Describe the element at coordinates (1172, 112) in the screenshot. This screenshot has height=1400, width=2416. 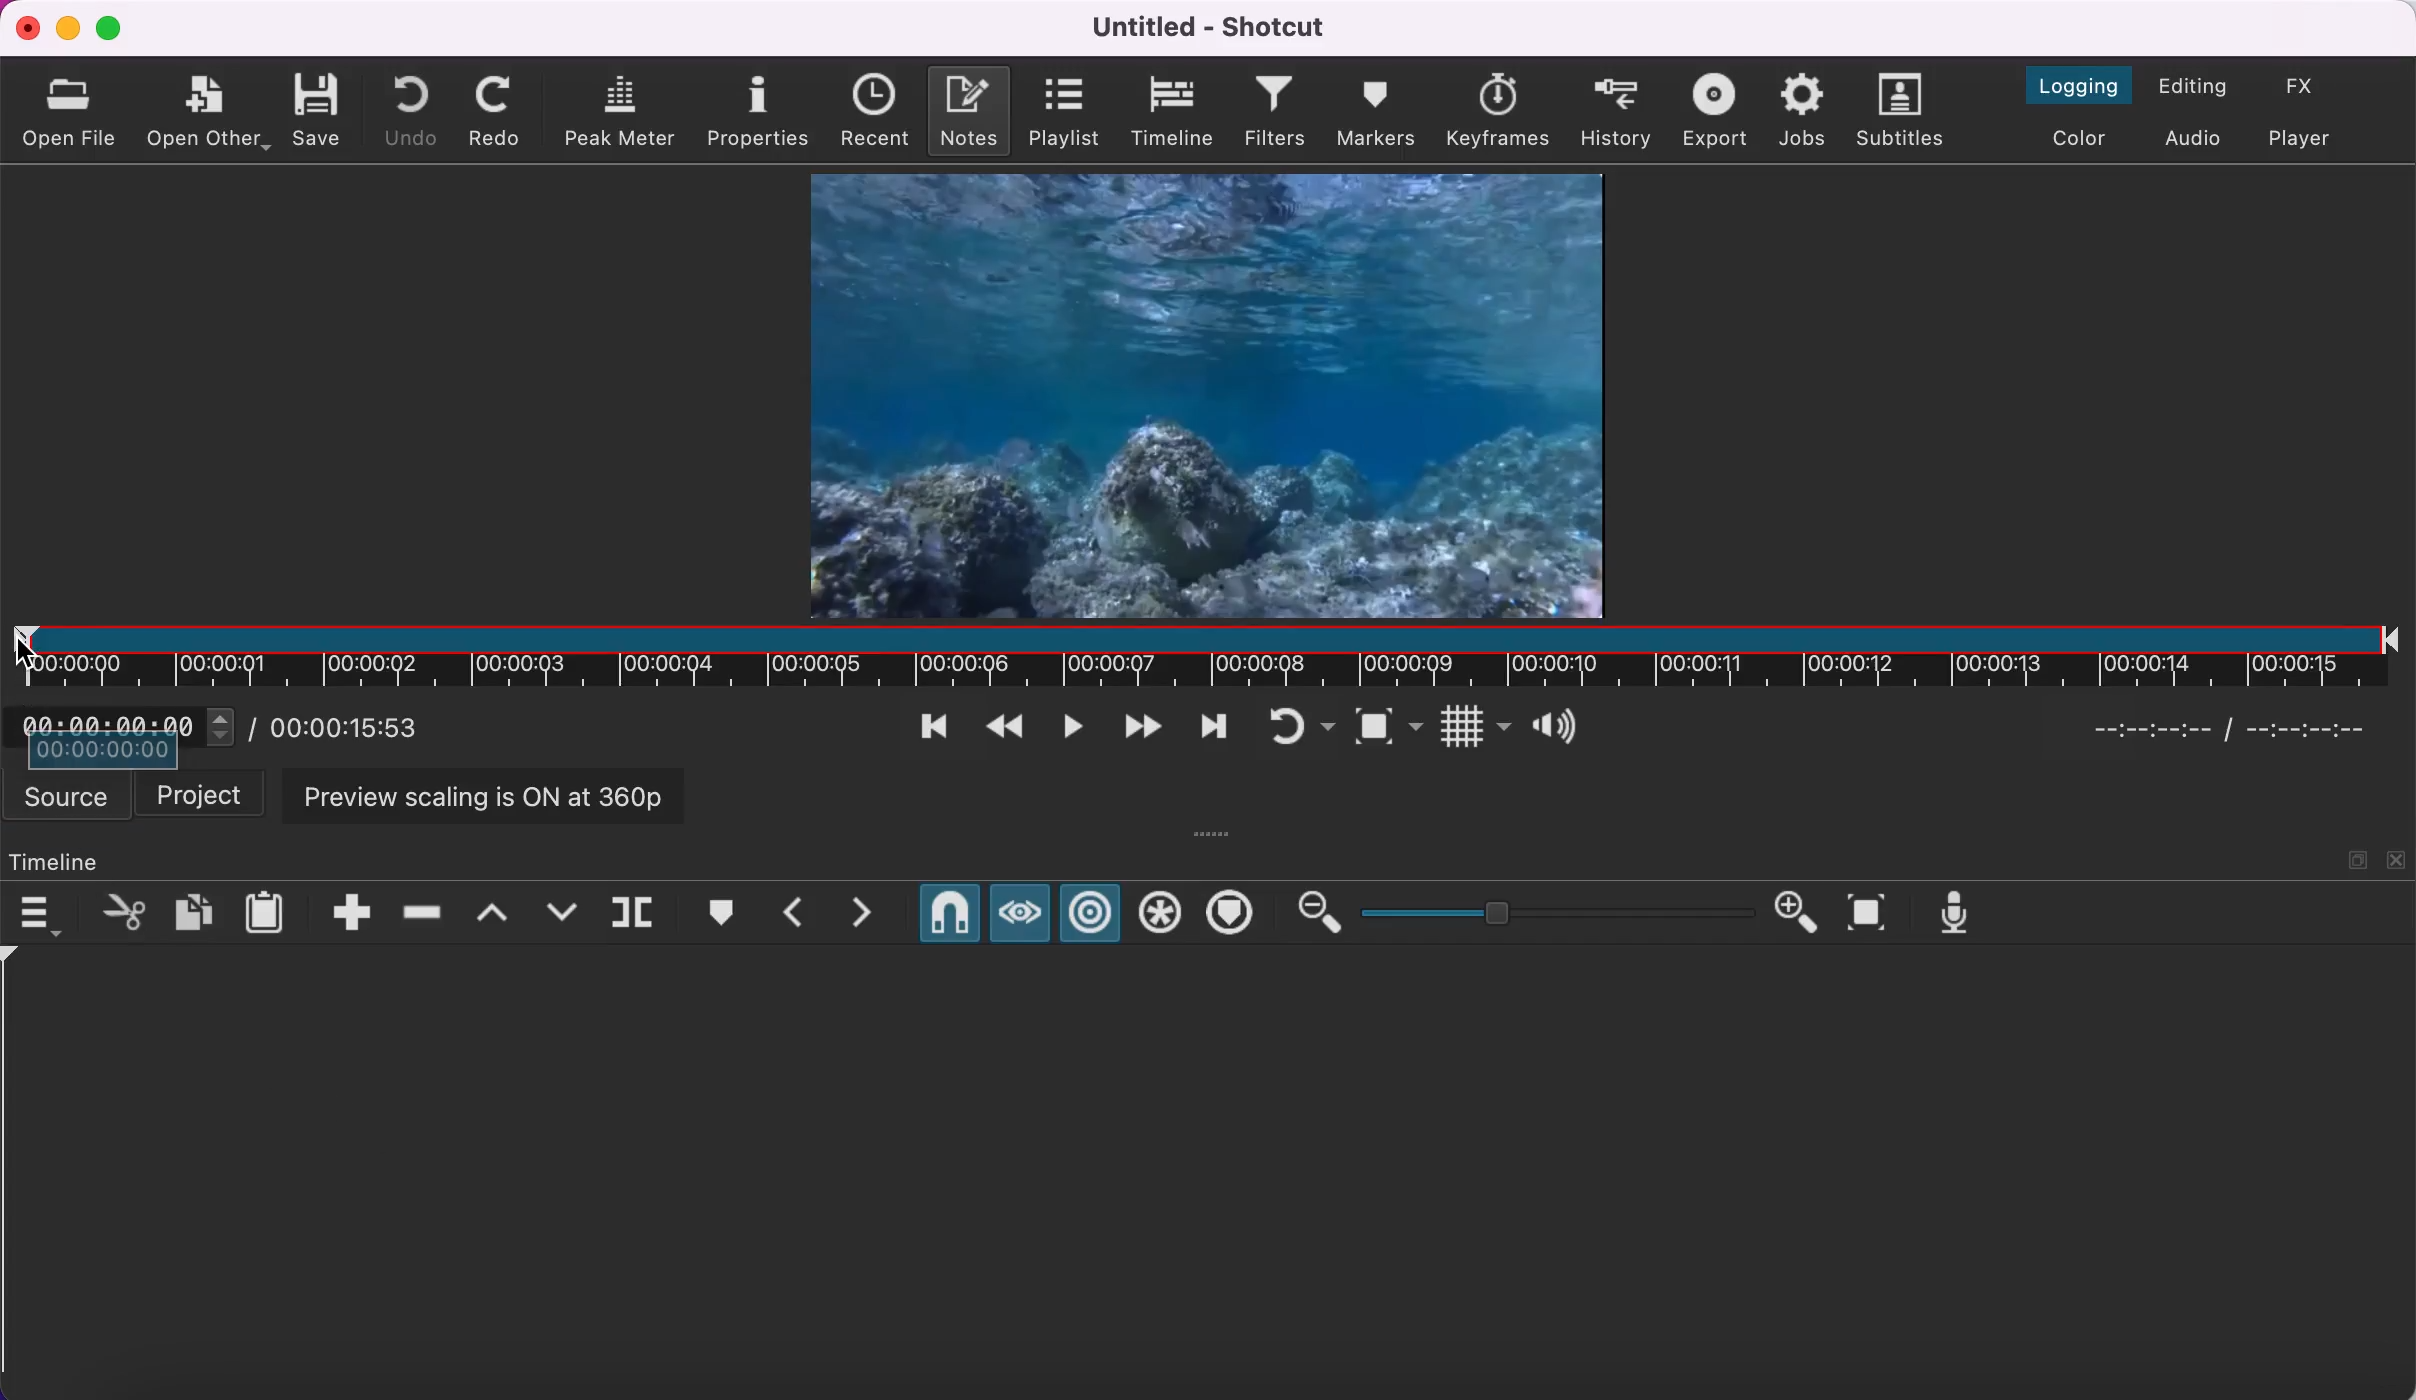
I see `timeline` at that location.